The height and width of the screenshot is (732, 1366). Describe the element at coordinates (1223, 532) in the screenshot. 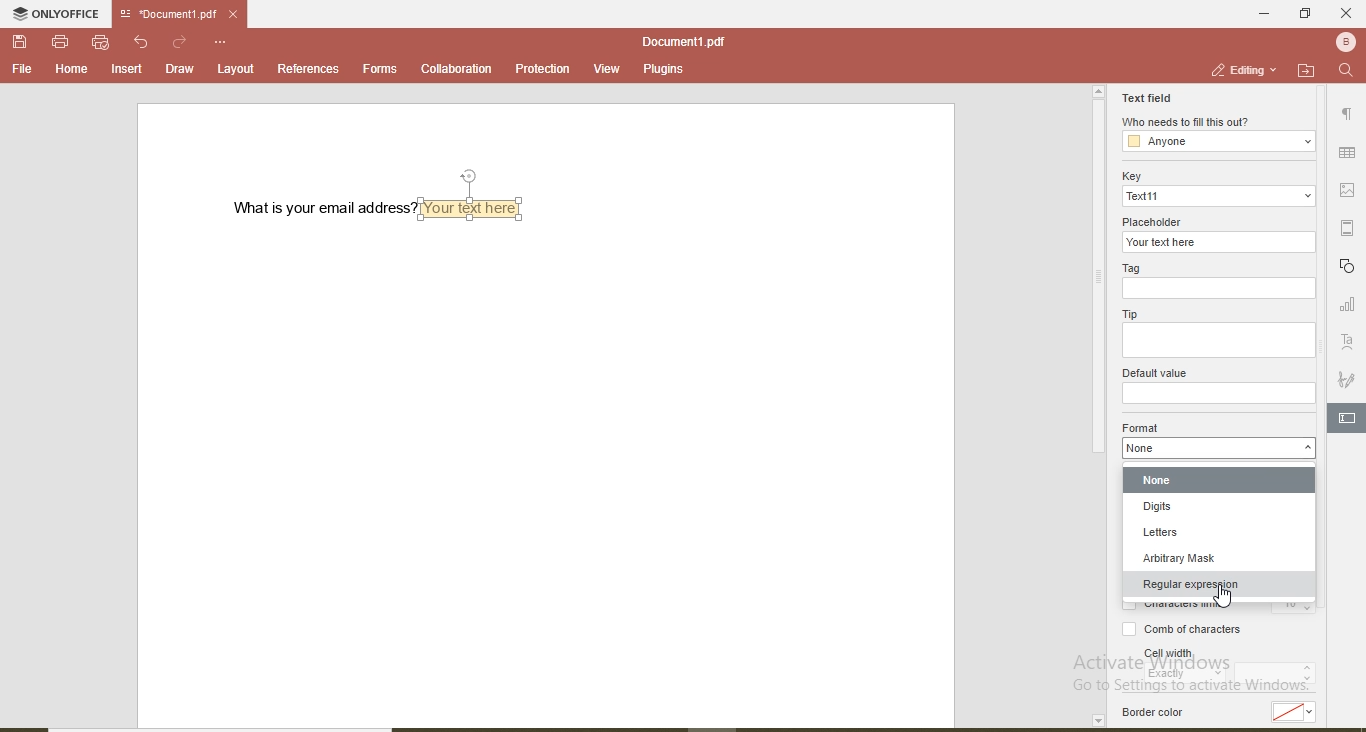

I see `letters` at that location.